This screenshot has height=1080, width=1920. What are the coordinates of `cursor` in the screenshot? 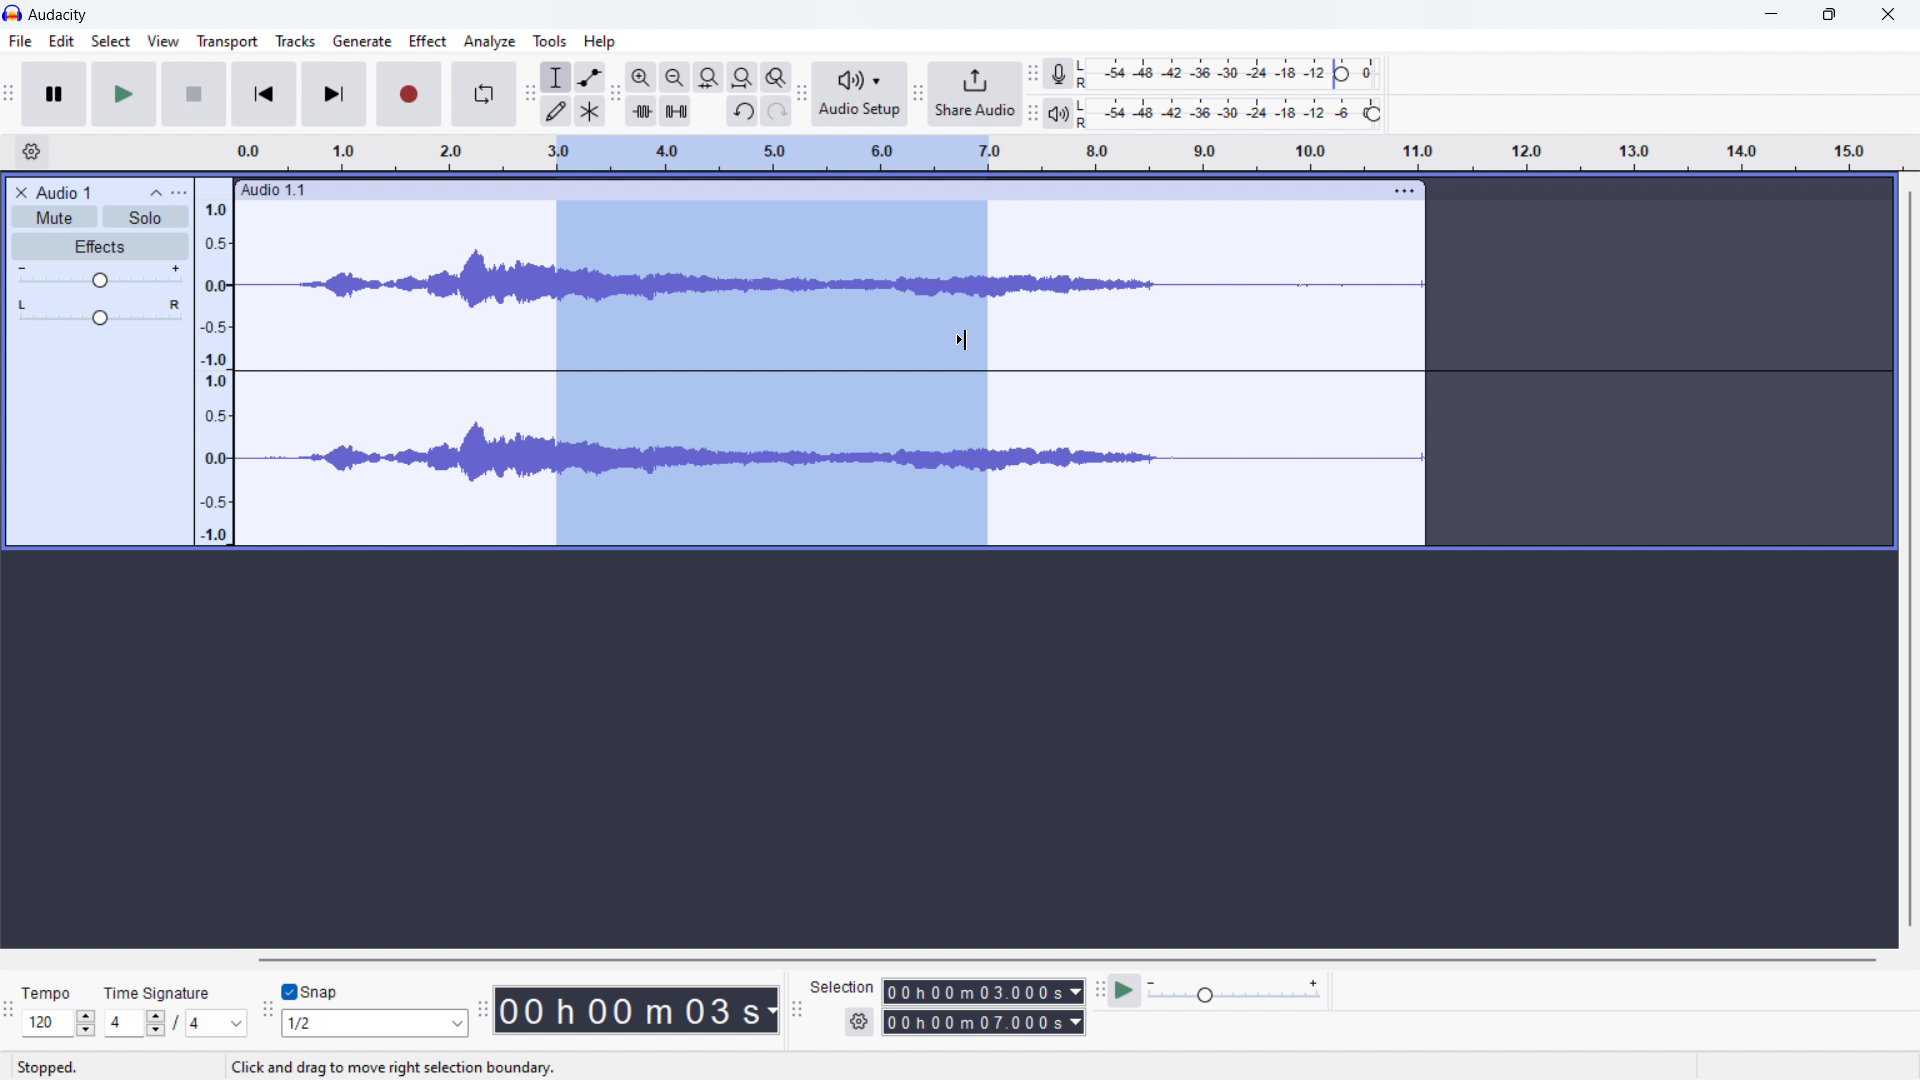 It's located at (966, 341).